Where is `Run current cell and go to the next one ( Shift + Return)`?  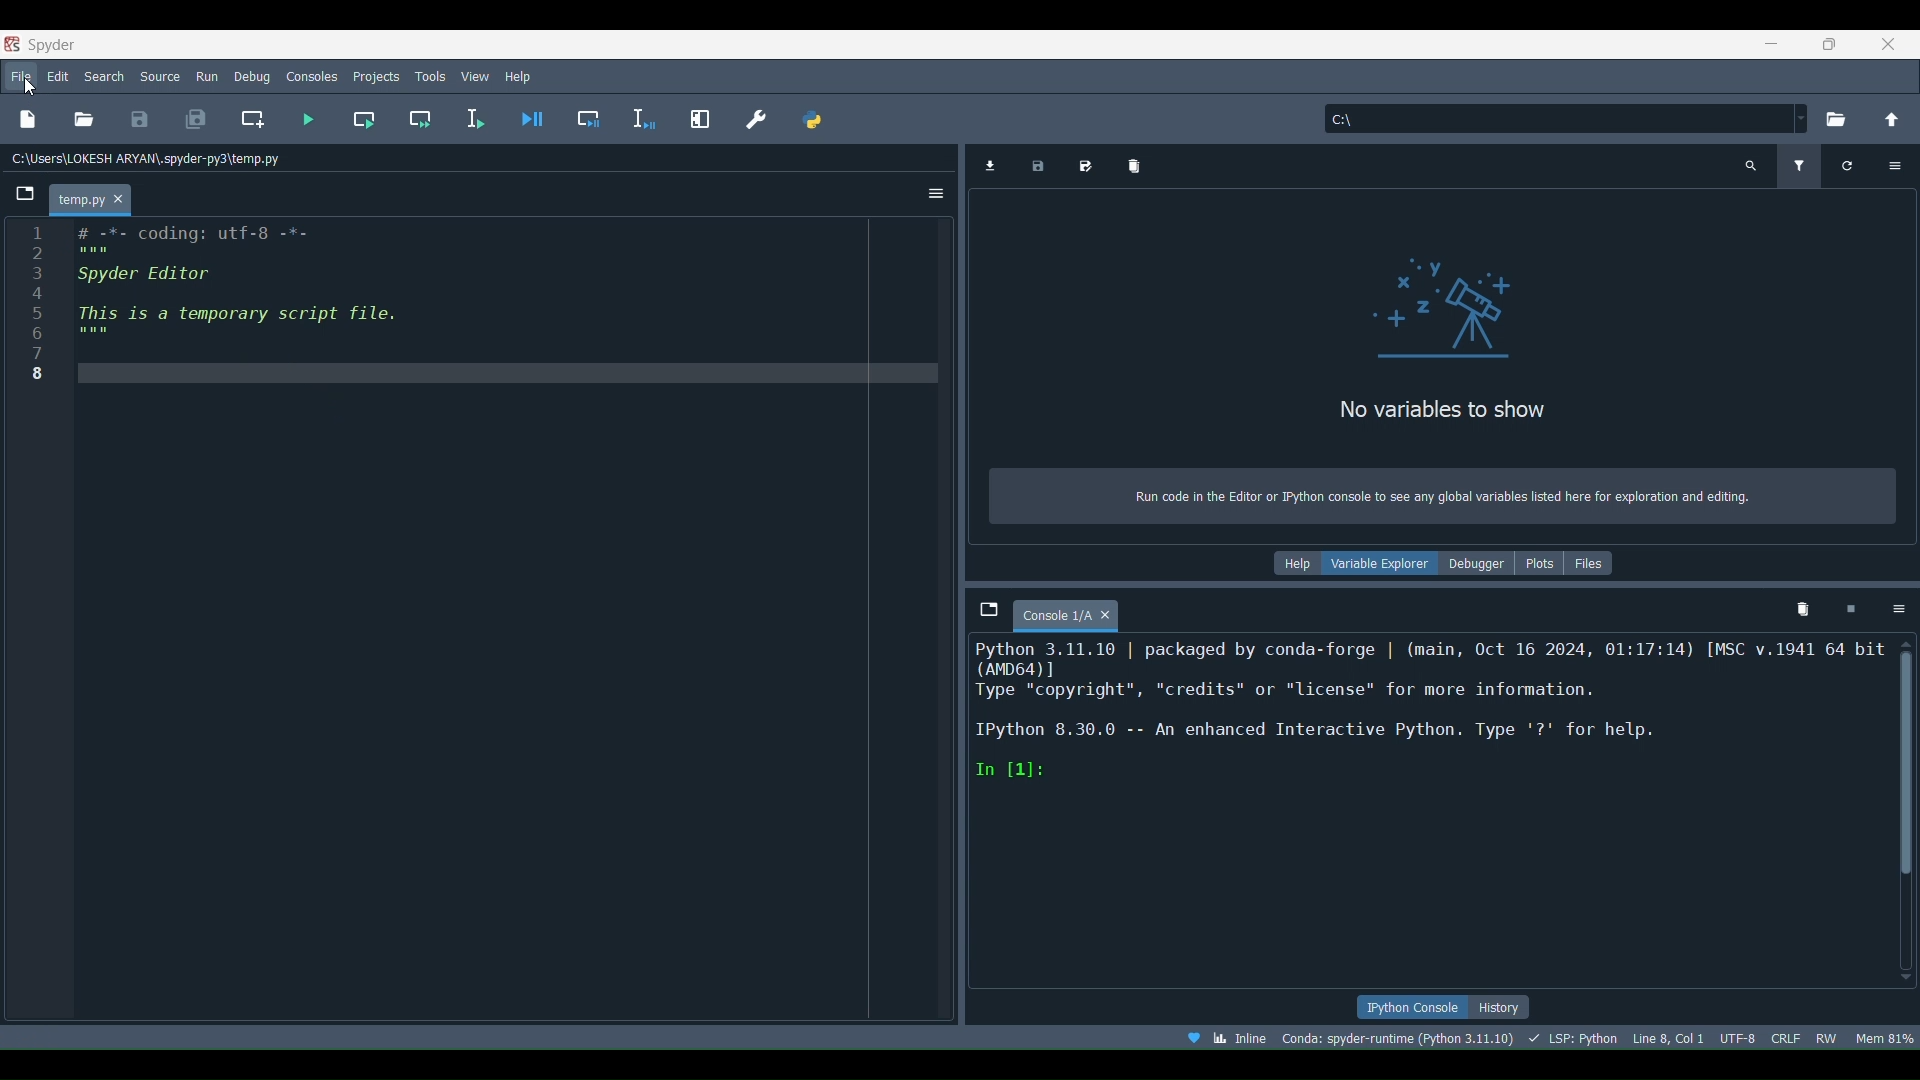 Run current cell and go to the next one ( Shift + Return) is located at coordinates (413, 120).